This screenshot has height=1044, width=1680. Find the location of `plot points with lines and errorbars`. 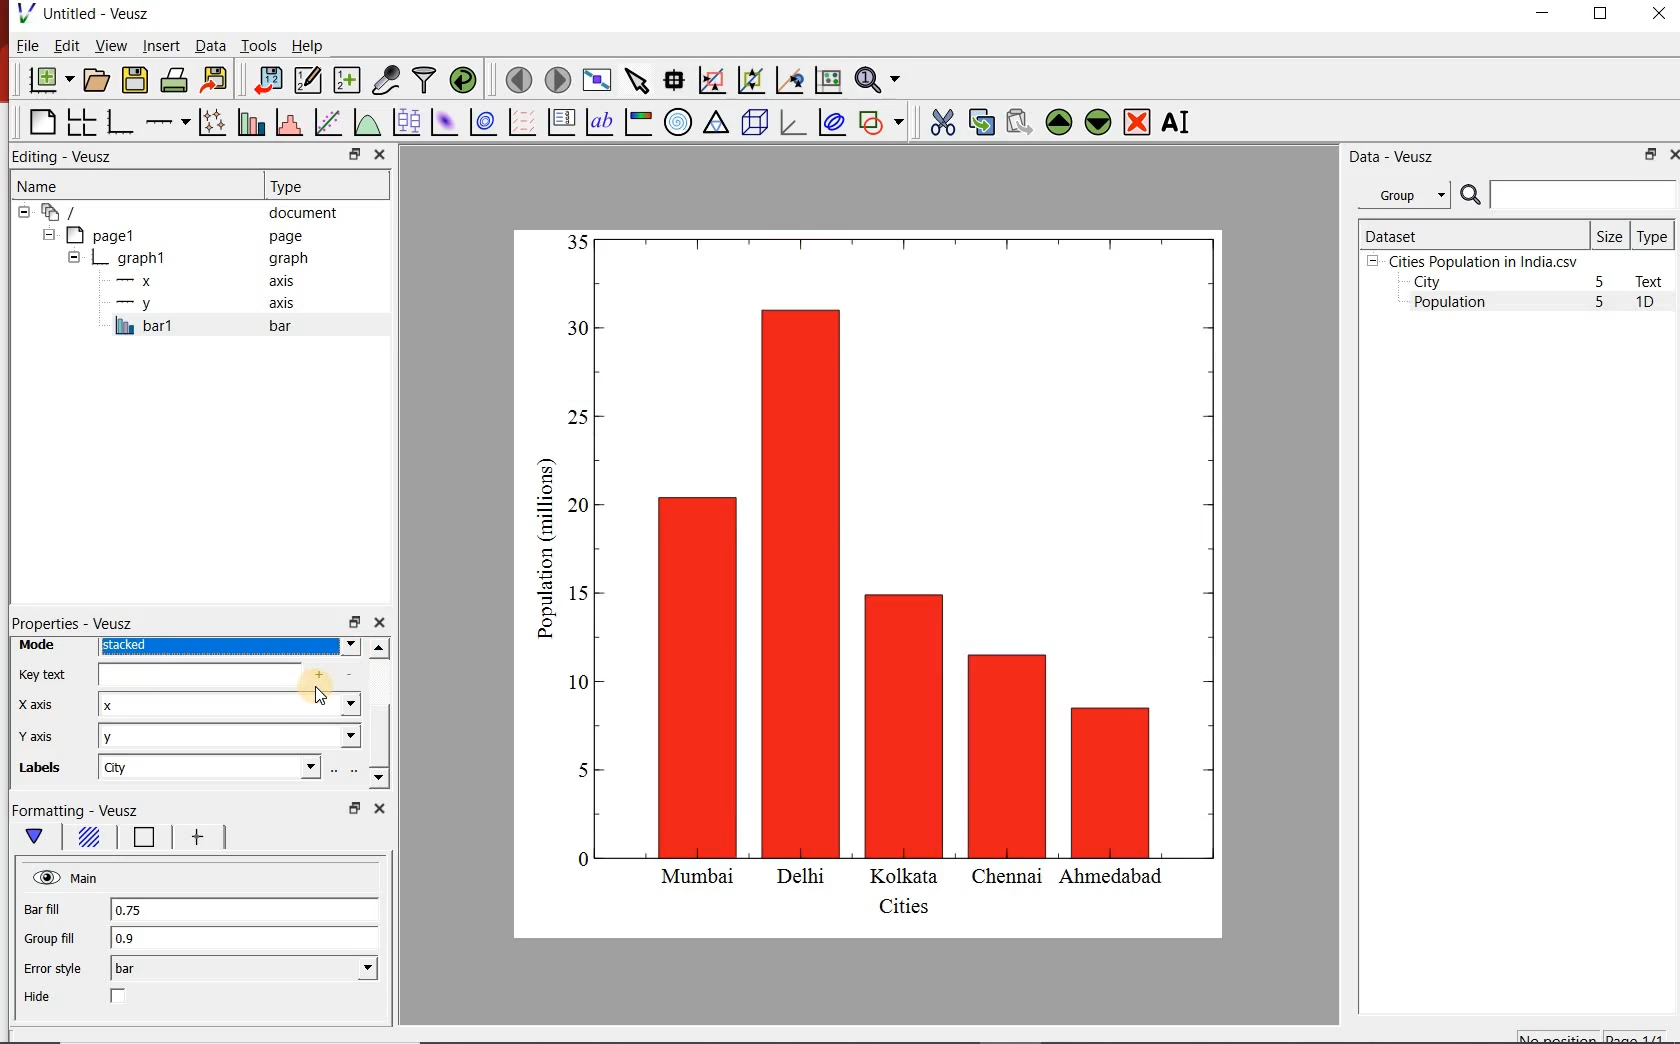

plot points with lines and errorbars is located at coordinates (209, 122).